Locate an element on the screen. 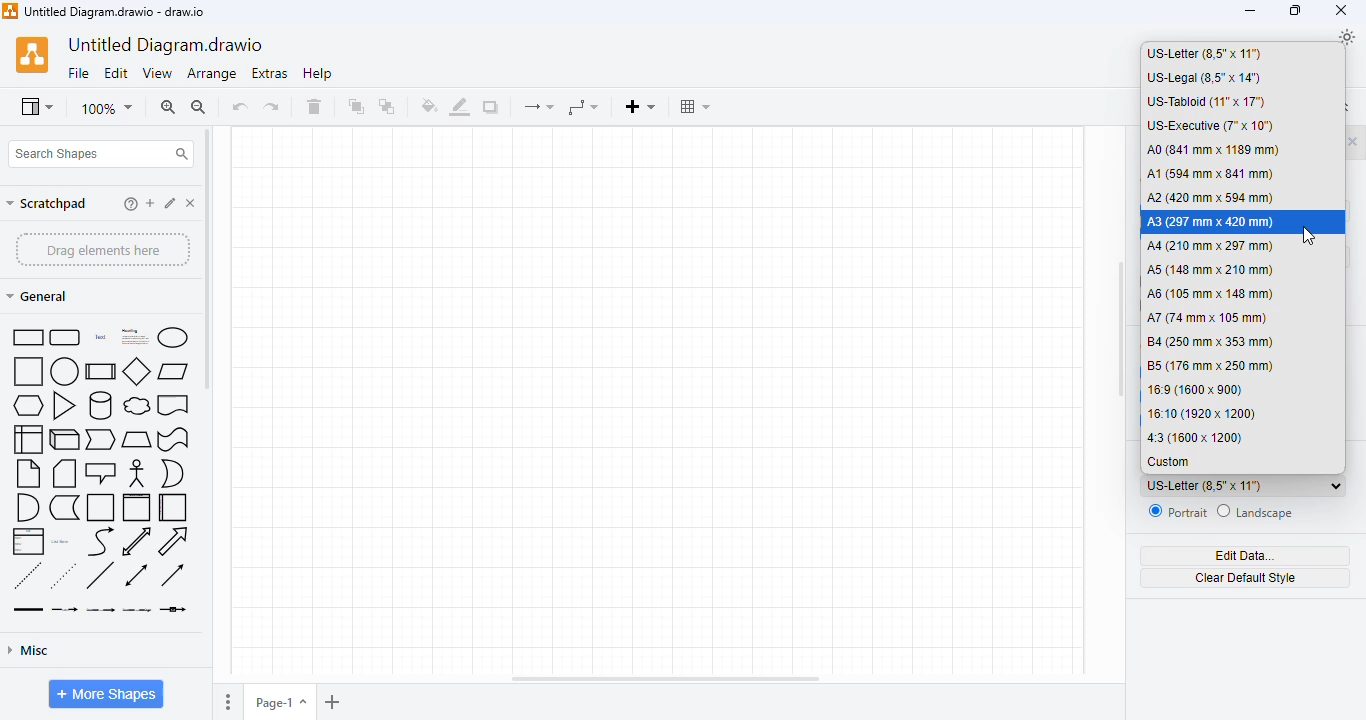  options is located at coordinates (229, 703).